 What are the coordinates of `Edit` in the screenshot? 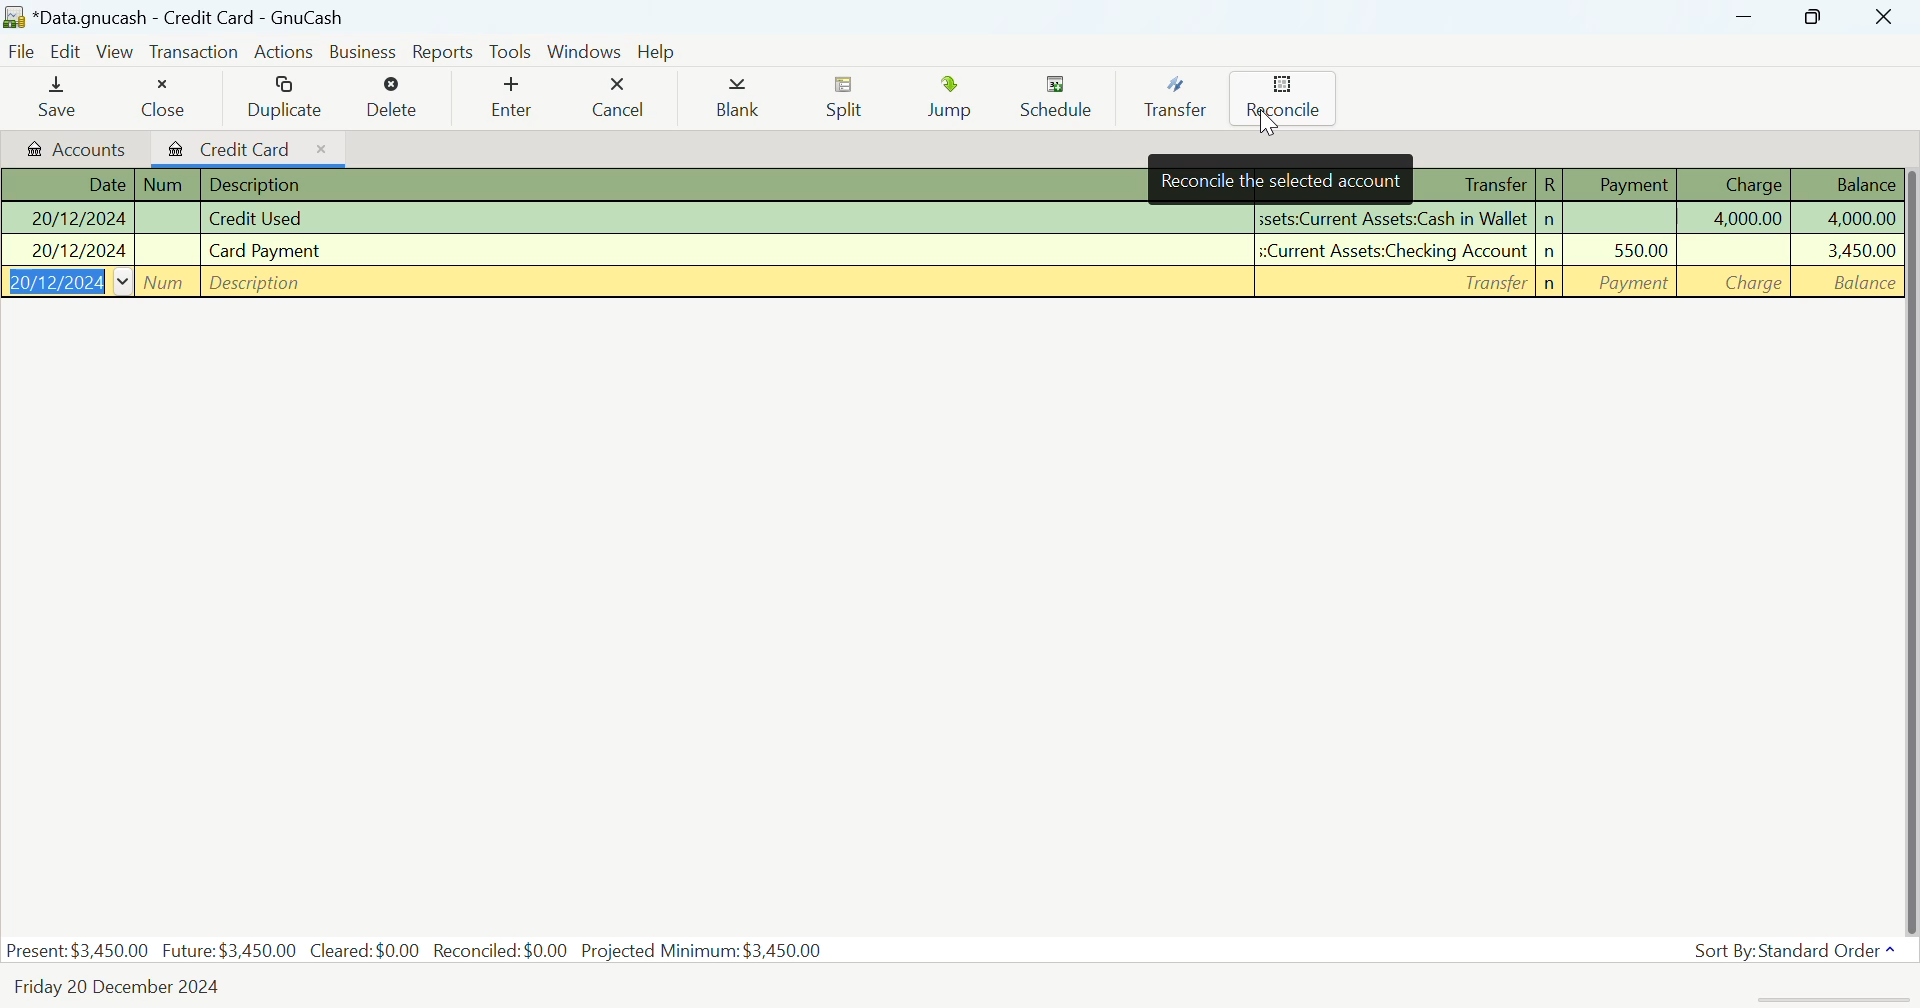 It's located at (64, 53).